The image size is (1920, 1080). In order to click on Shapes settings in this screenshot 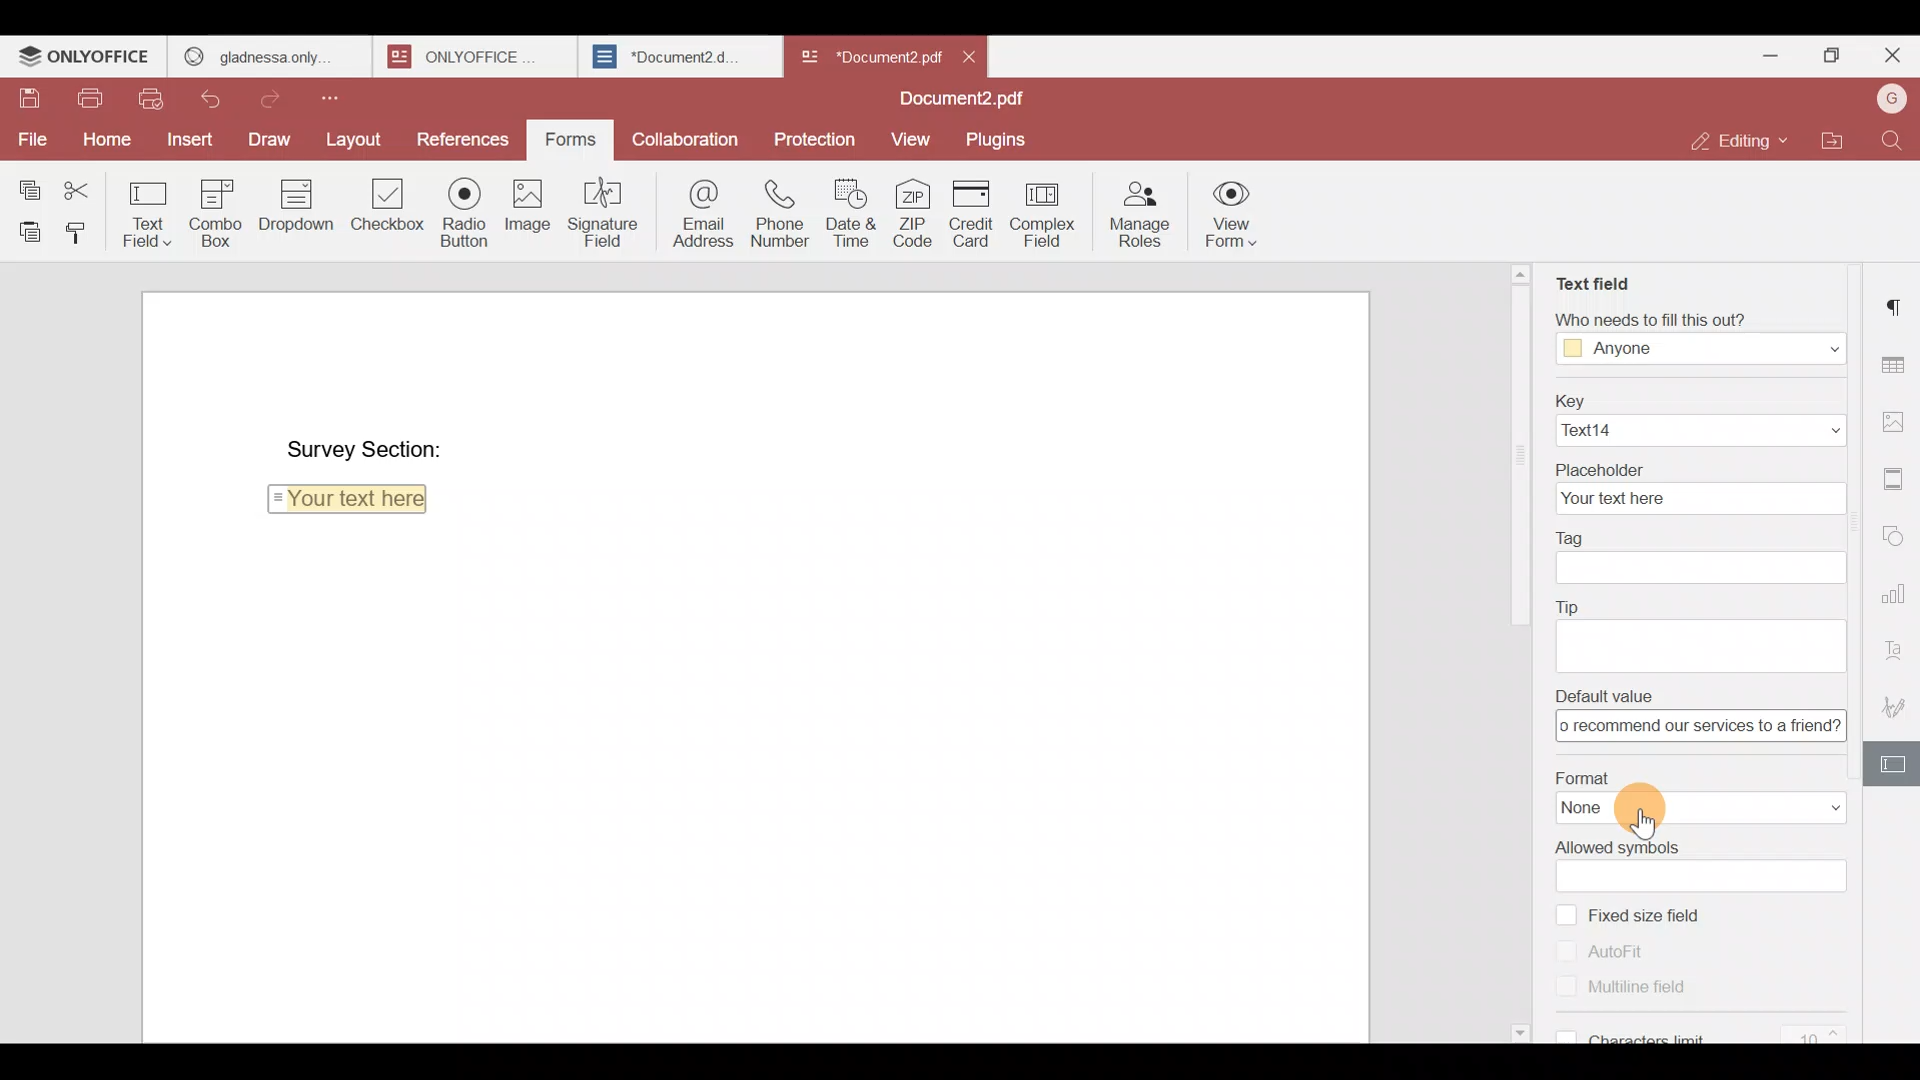, I will do `click(1897, 535)`.